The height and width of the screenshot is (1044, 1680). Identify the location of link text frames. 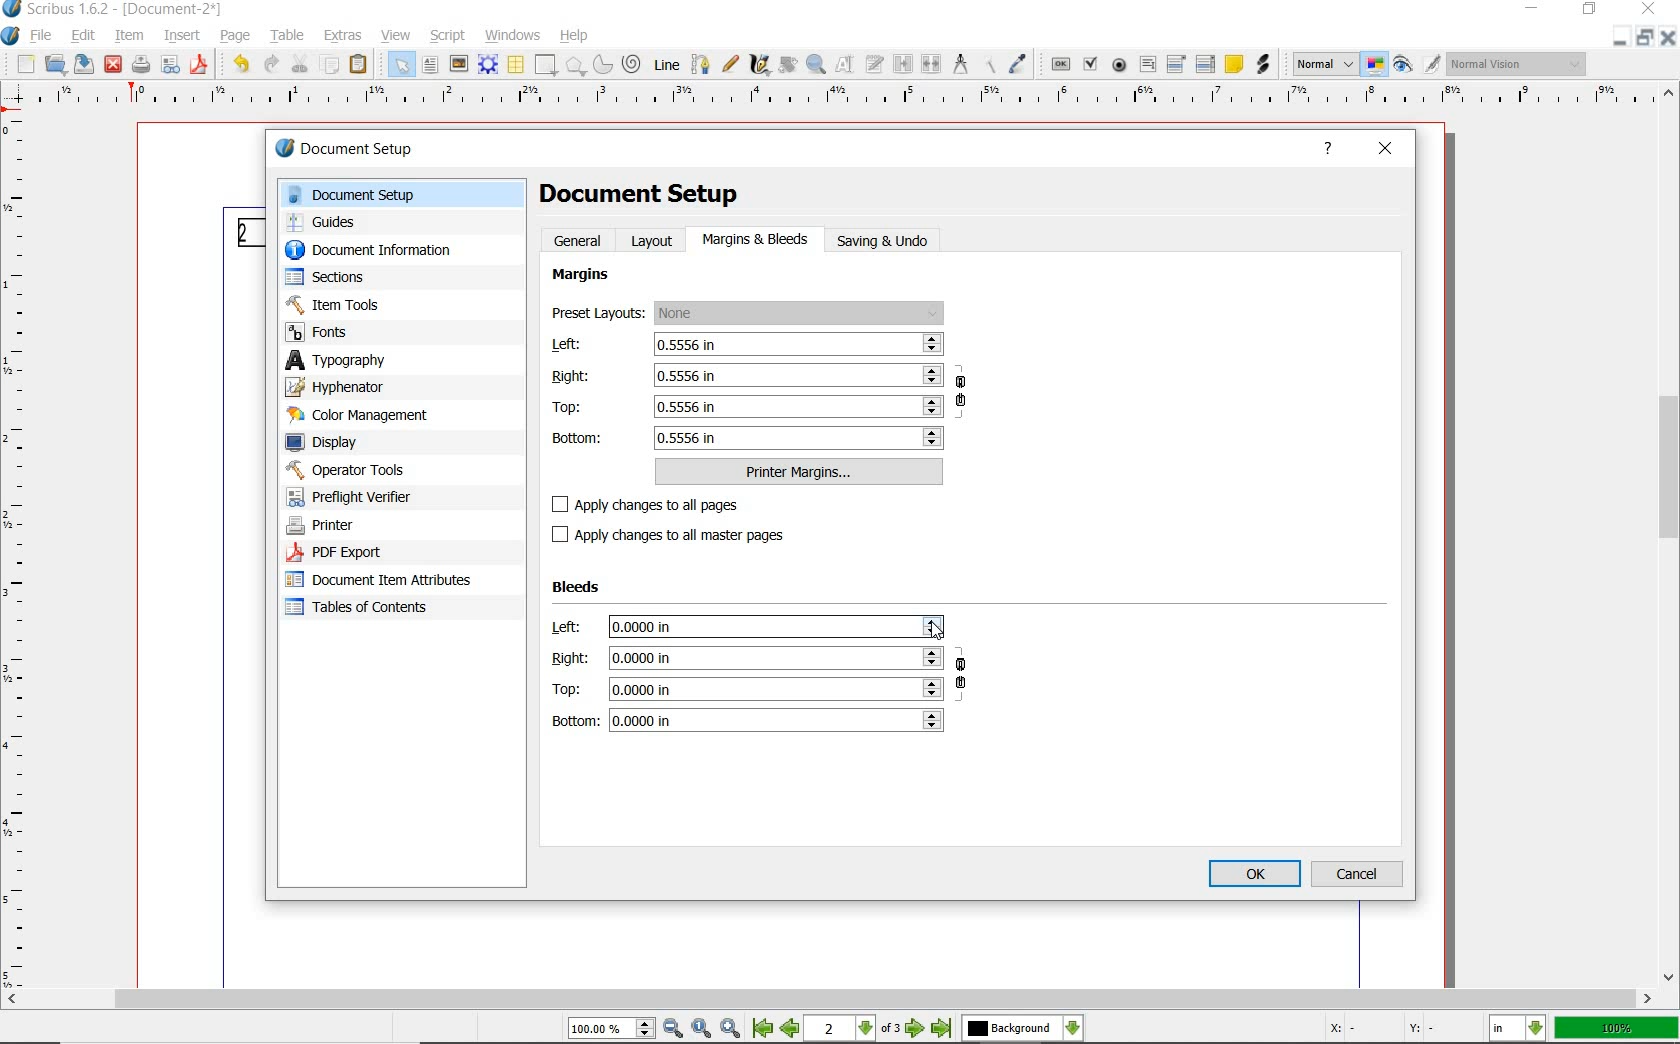
(903, 64).